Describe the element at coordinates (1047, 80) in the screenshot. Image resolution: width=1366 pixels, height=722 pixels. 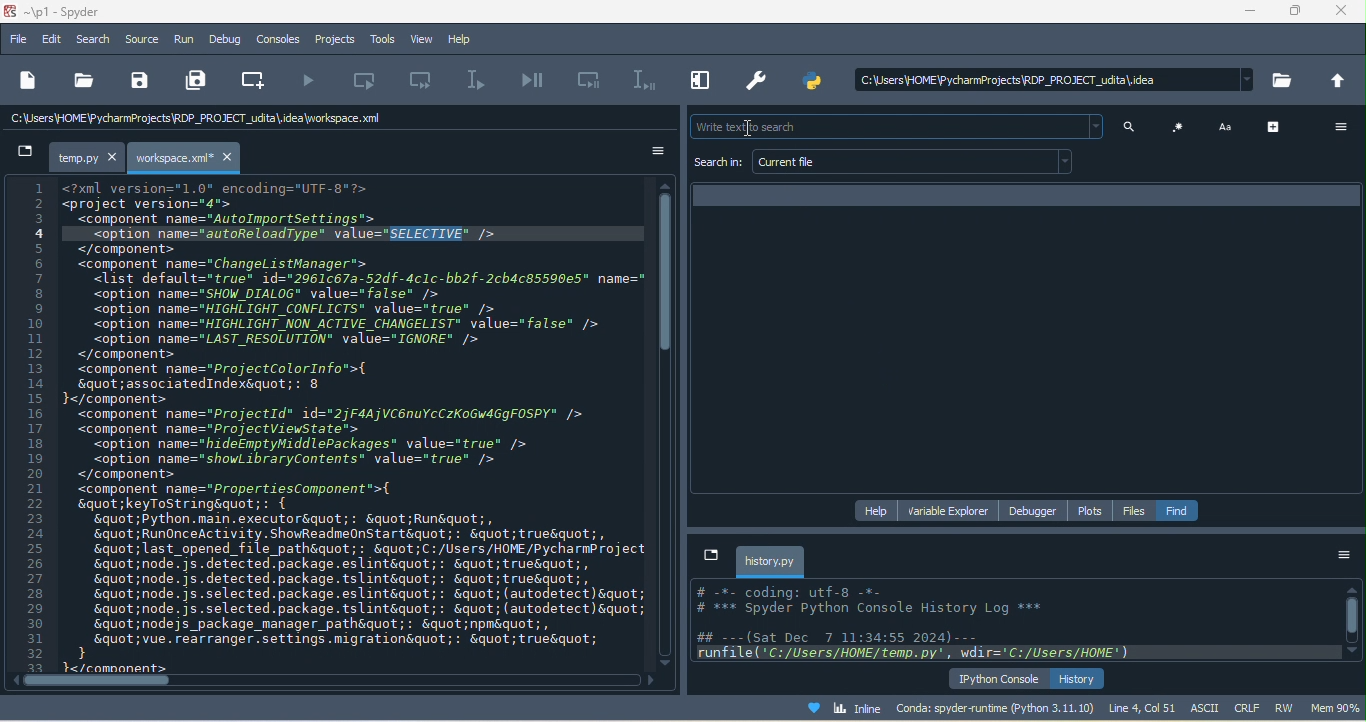
I see `c\users\home\pycharms\project` at that location.